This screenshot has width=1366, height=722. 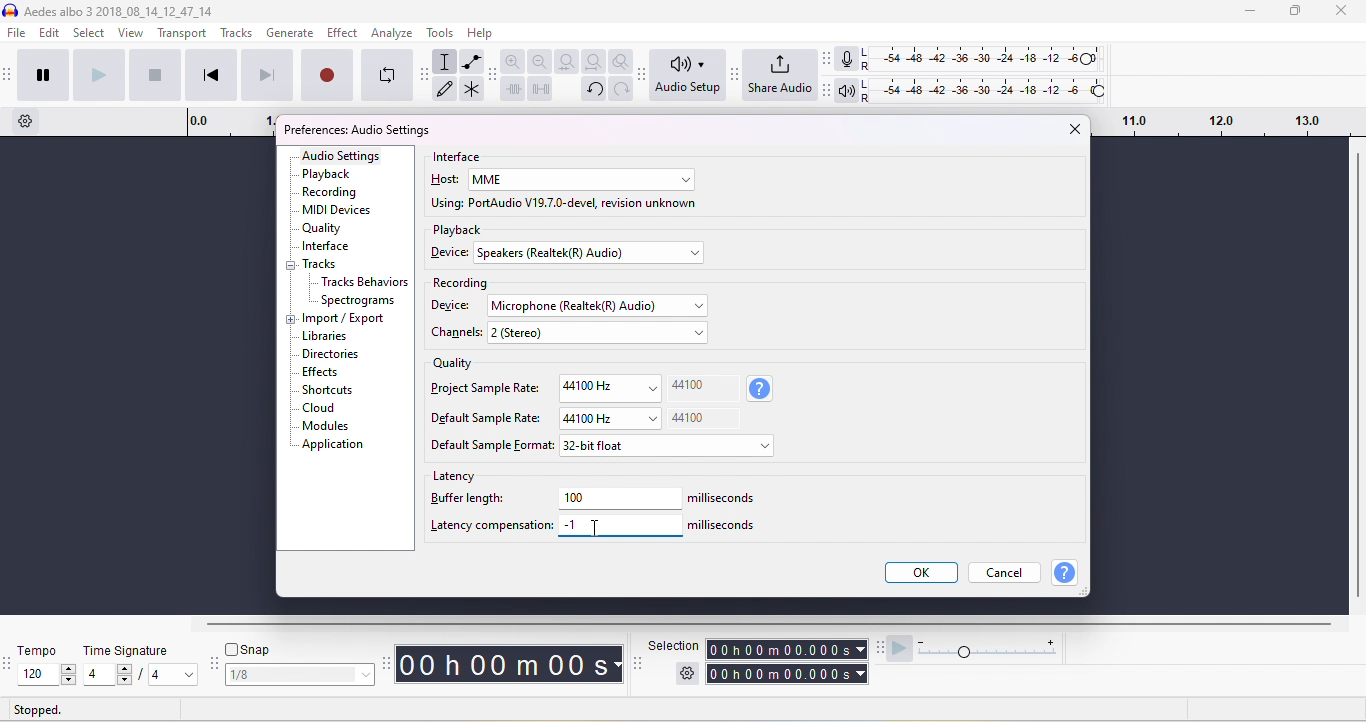 What do you see at coordinates (459, 157) in the screenshot?
I see `interface` at bounding box center [459, 157].